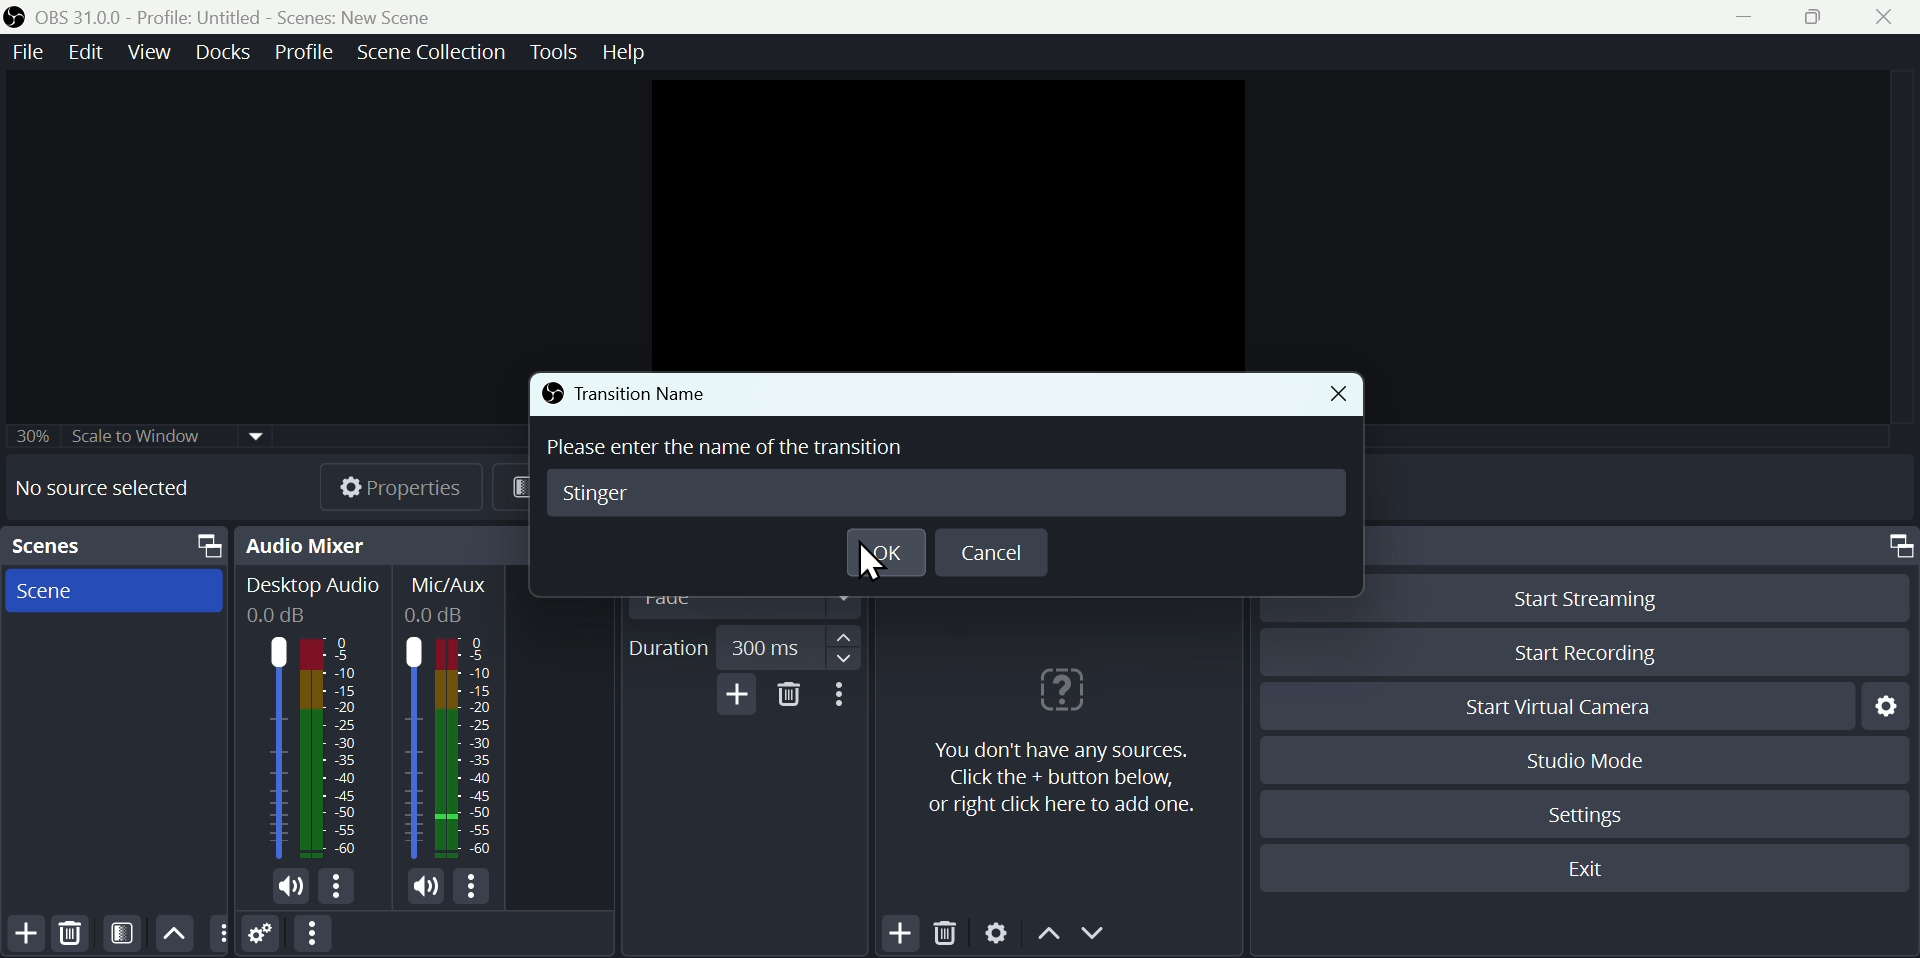 The height and width of the screenshot is (958, 1920). I want to click on Start virtual camera, so click(1554, 706).